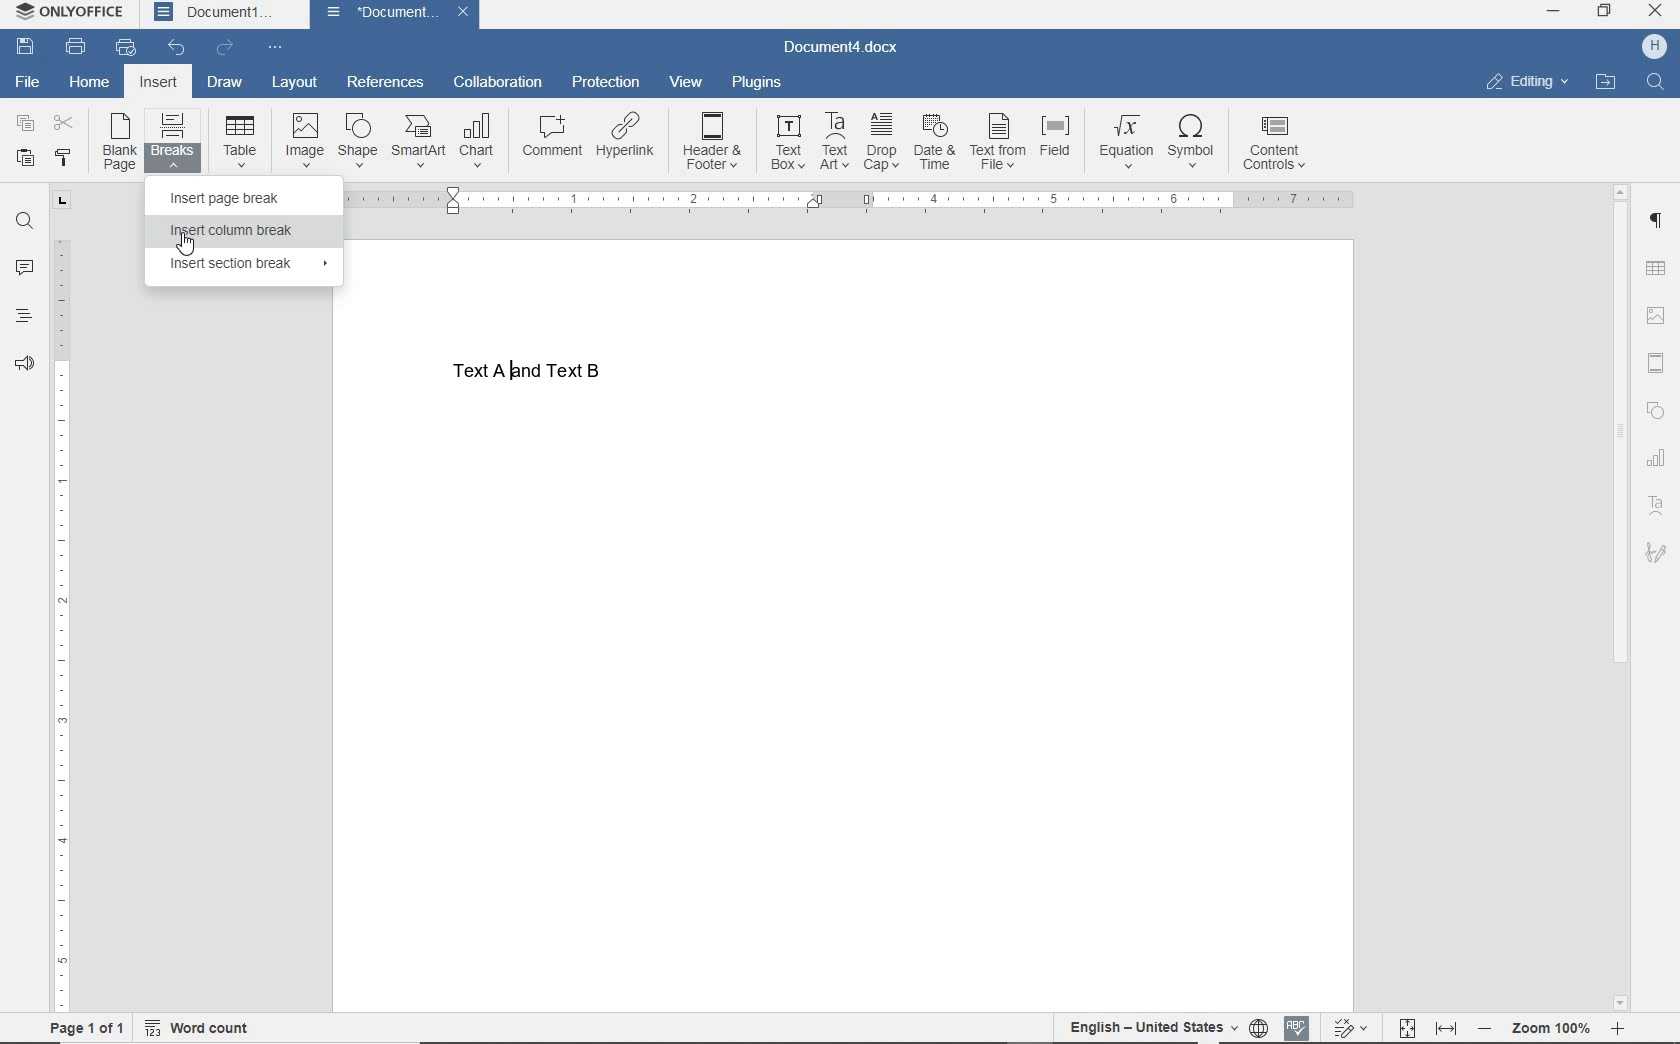  Describe the element at coordinates (1296, 1024) in the screenshot. I see `SPELL CHECKING` at that location.